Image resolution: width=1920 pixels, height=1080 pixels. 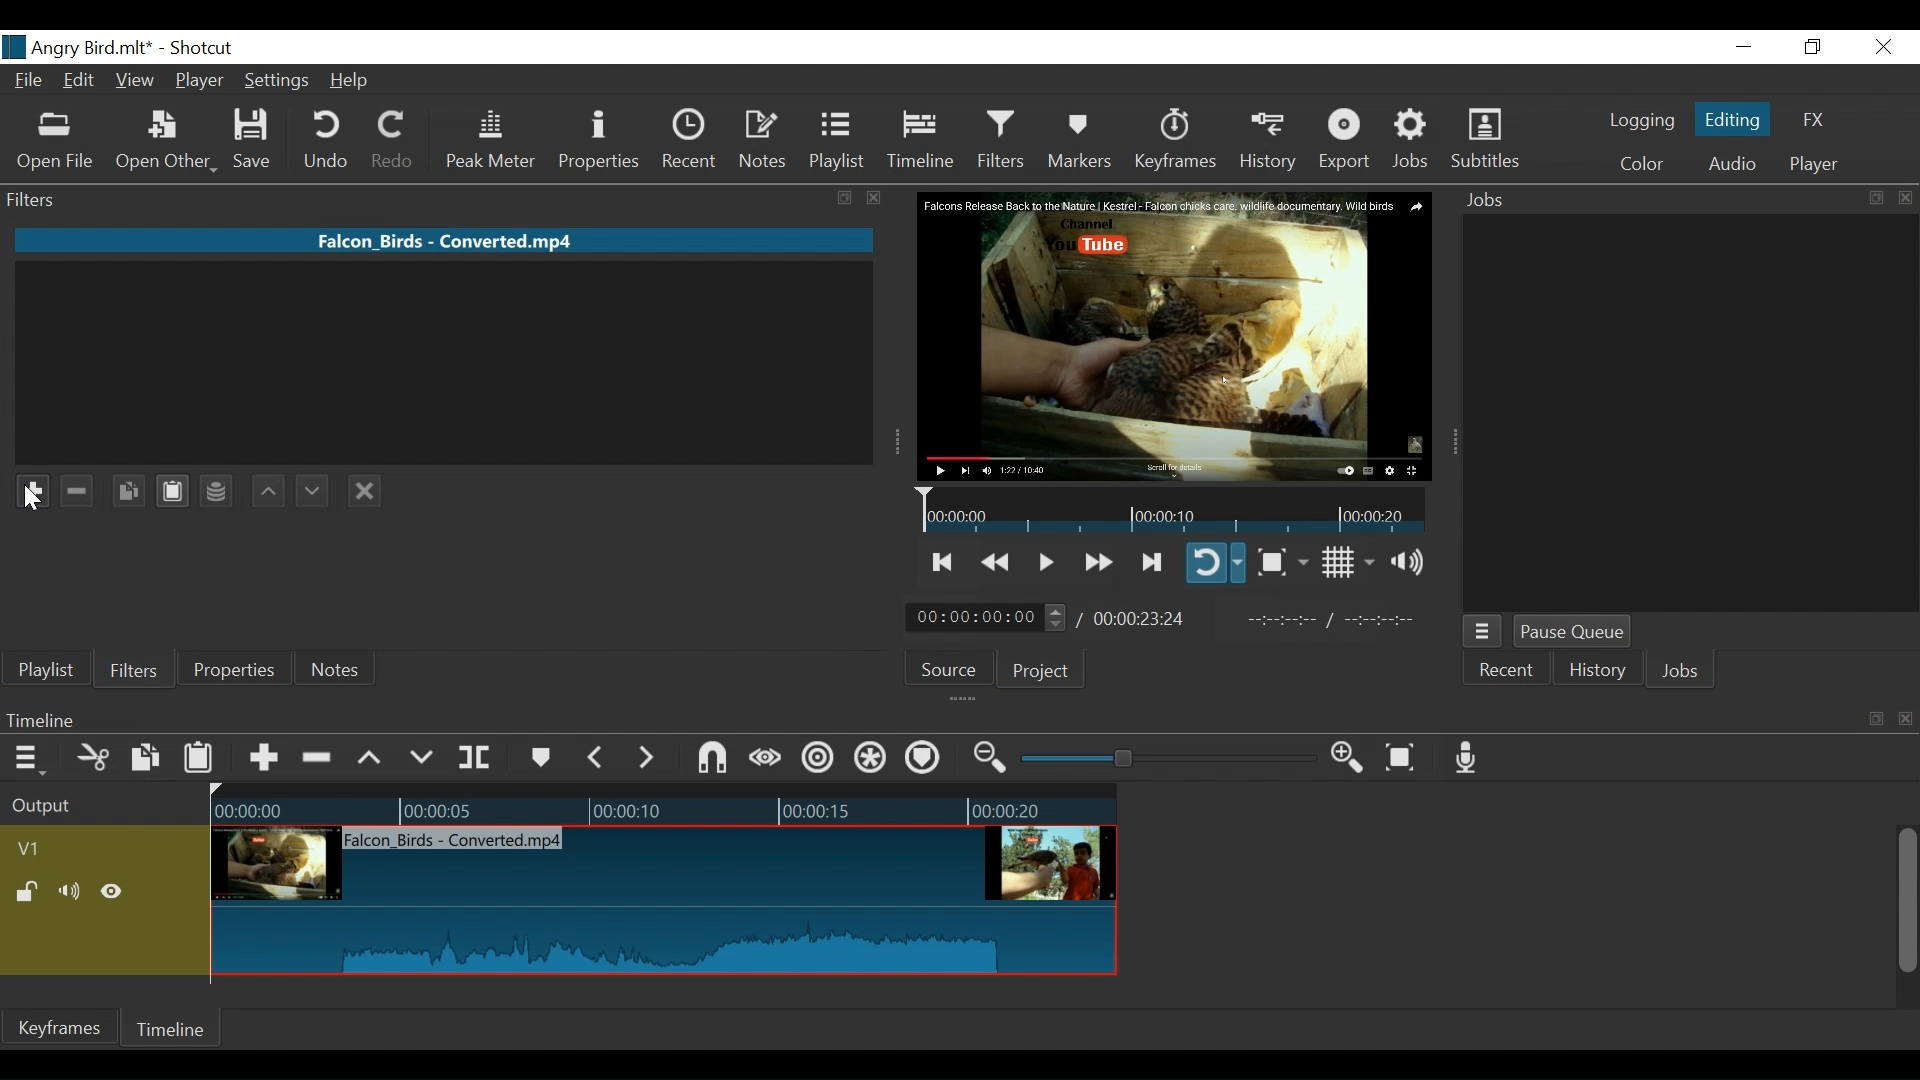 What do you see at coordinates (1814, 165) in the screenshot?
I see `Player` at bounding box center [1814, 165].